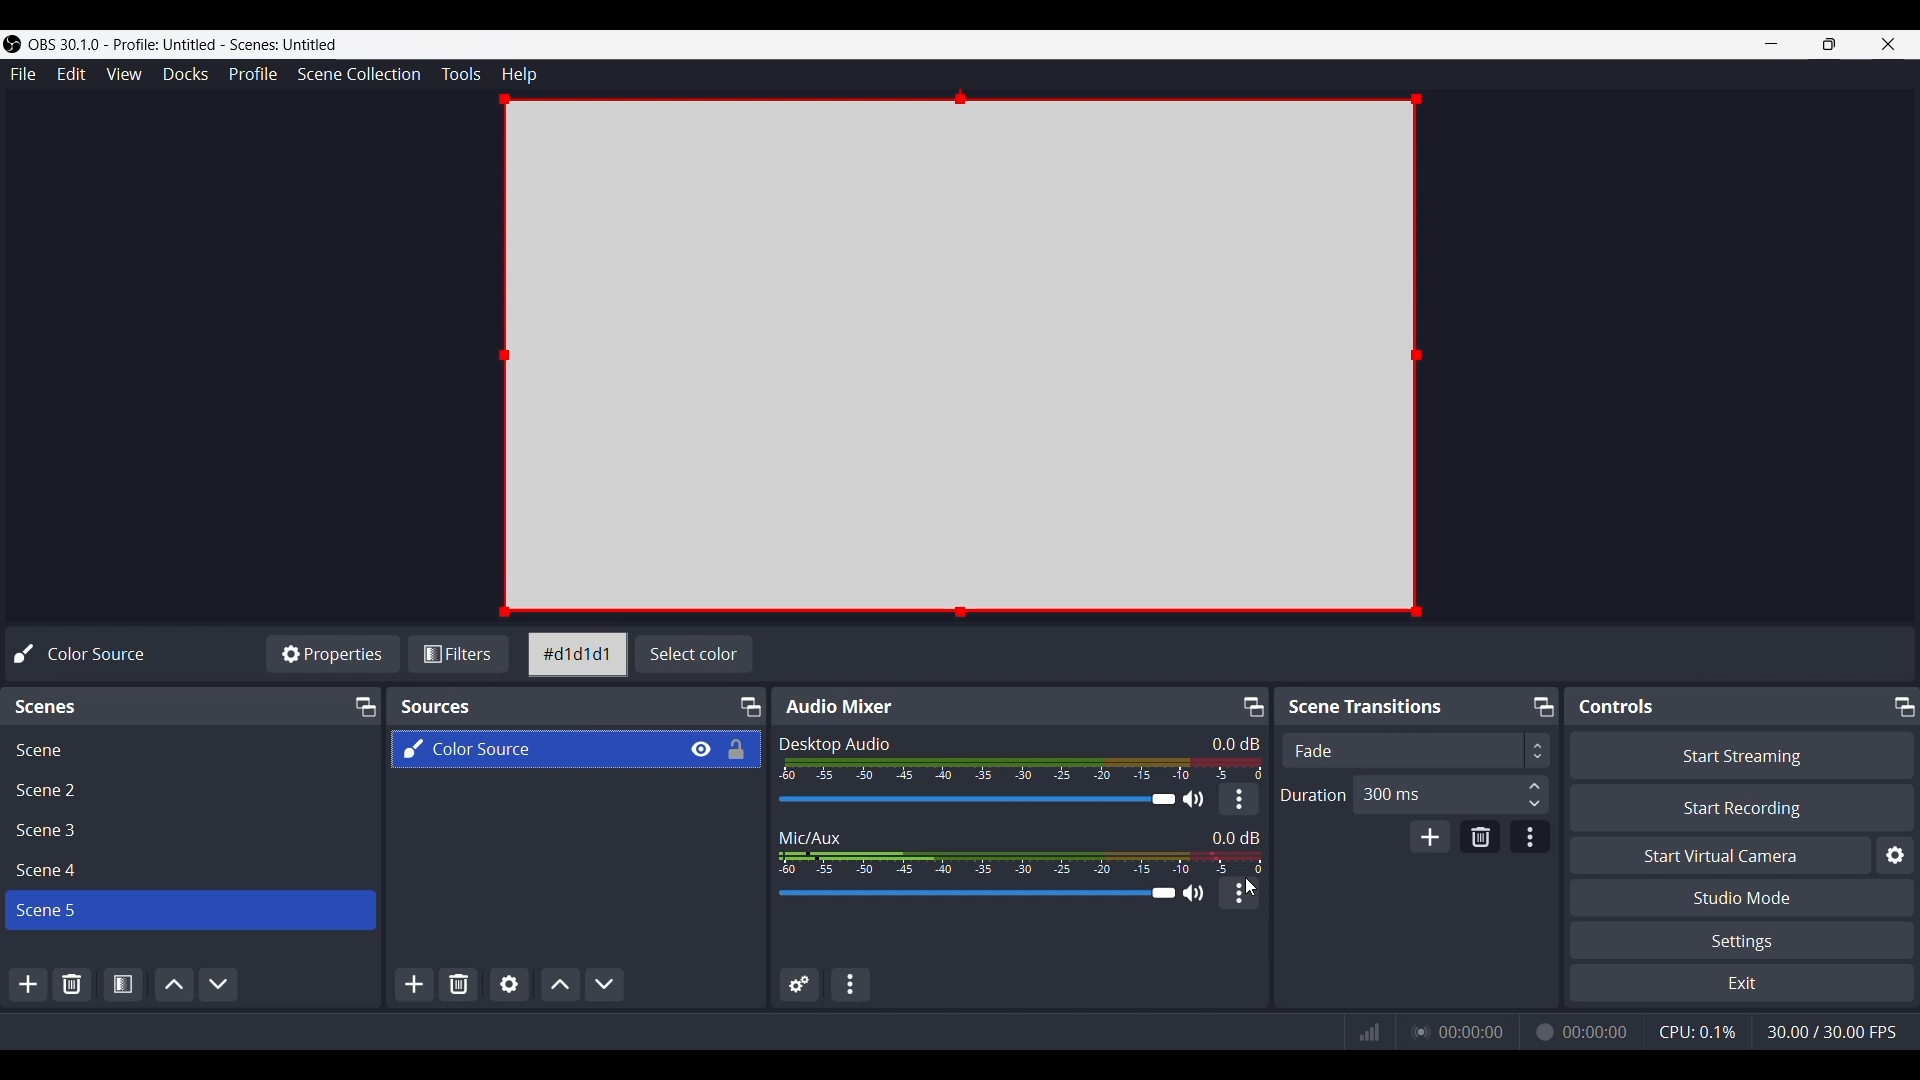  I want to click on Maximize, so click(1540, 703).